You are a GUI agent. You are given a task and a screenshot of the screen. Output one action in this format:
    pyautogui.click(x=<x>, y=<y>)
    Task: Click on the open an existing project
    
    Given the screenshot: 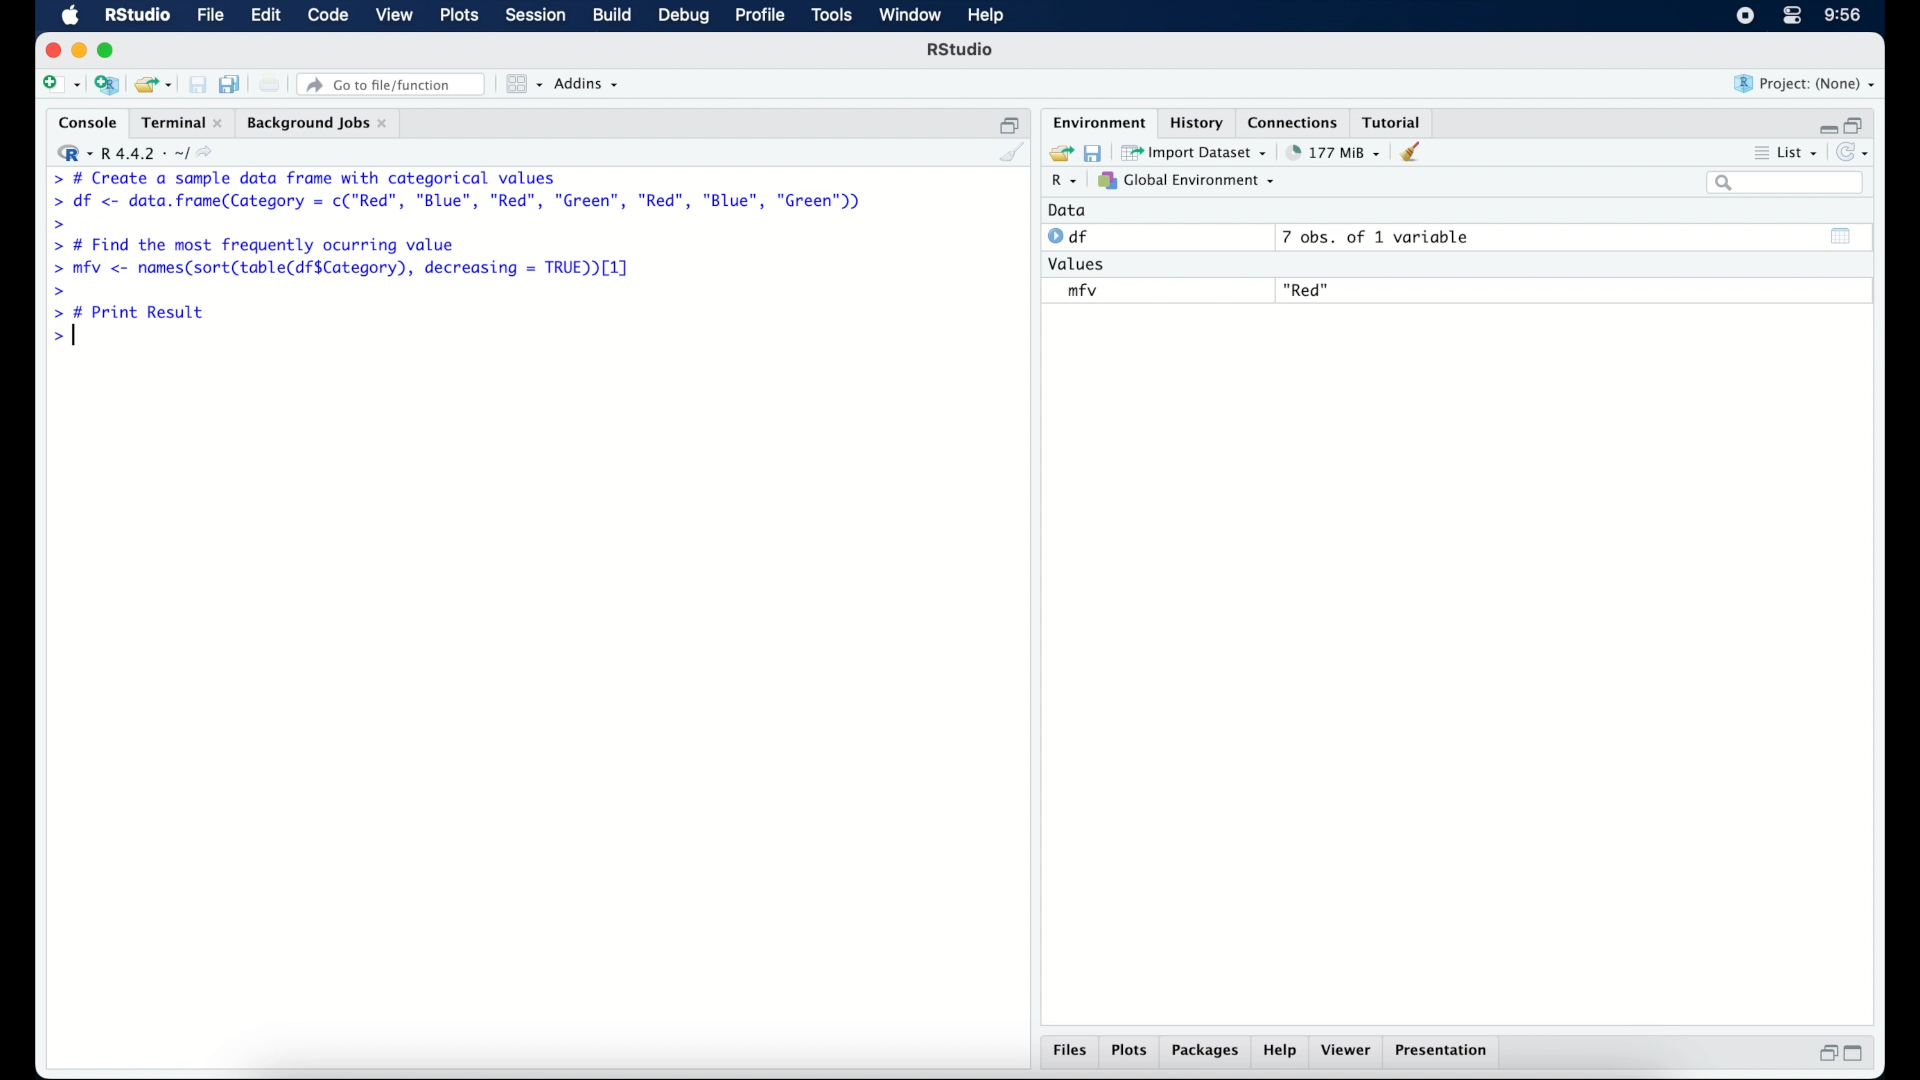 What is the action you would take?
    pyautogui.click(x=154, y=85)
    